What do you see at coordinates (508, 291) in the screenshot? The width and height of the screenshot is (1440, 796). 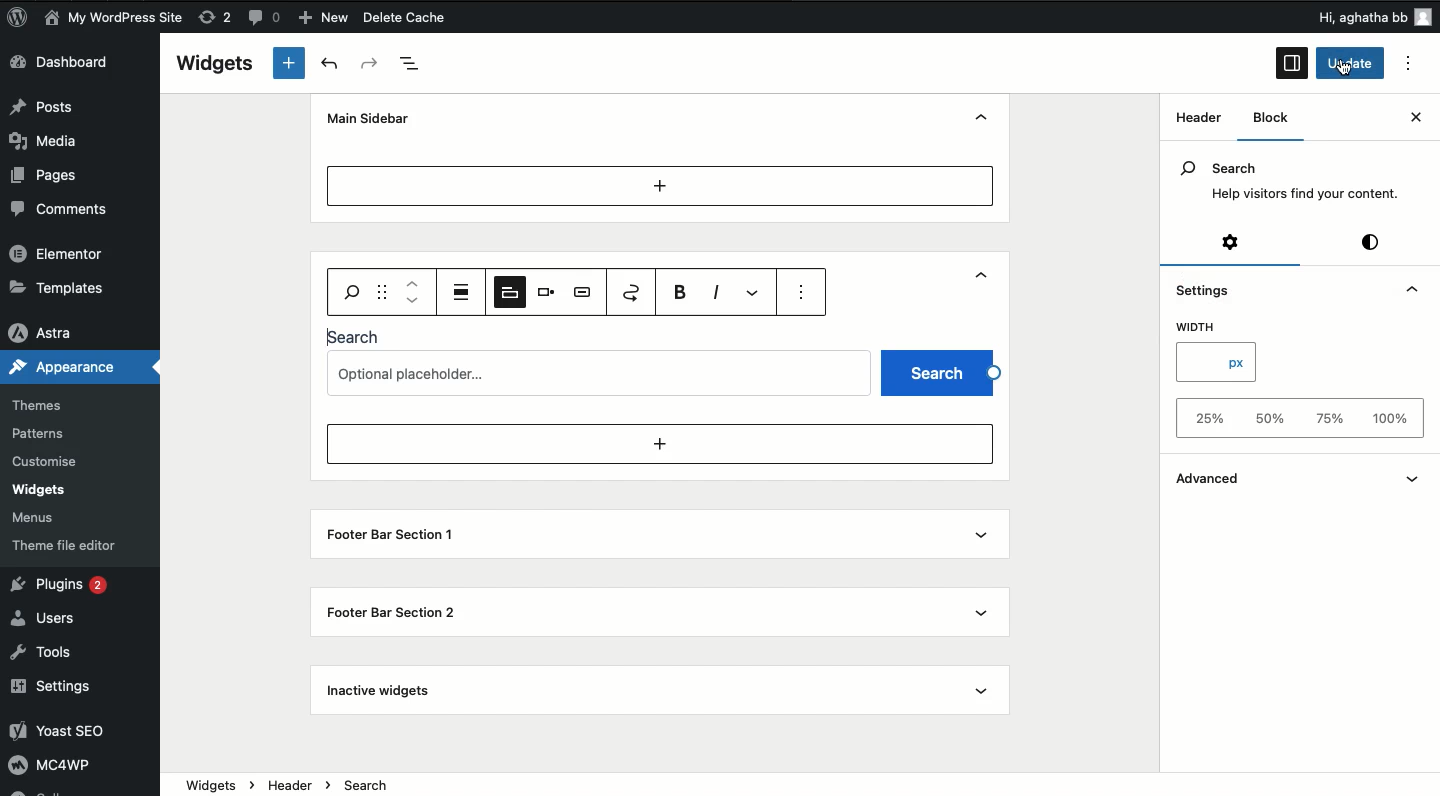 I see `Toggle search label` at bounding box center [508, 291].